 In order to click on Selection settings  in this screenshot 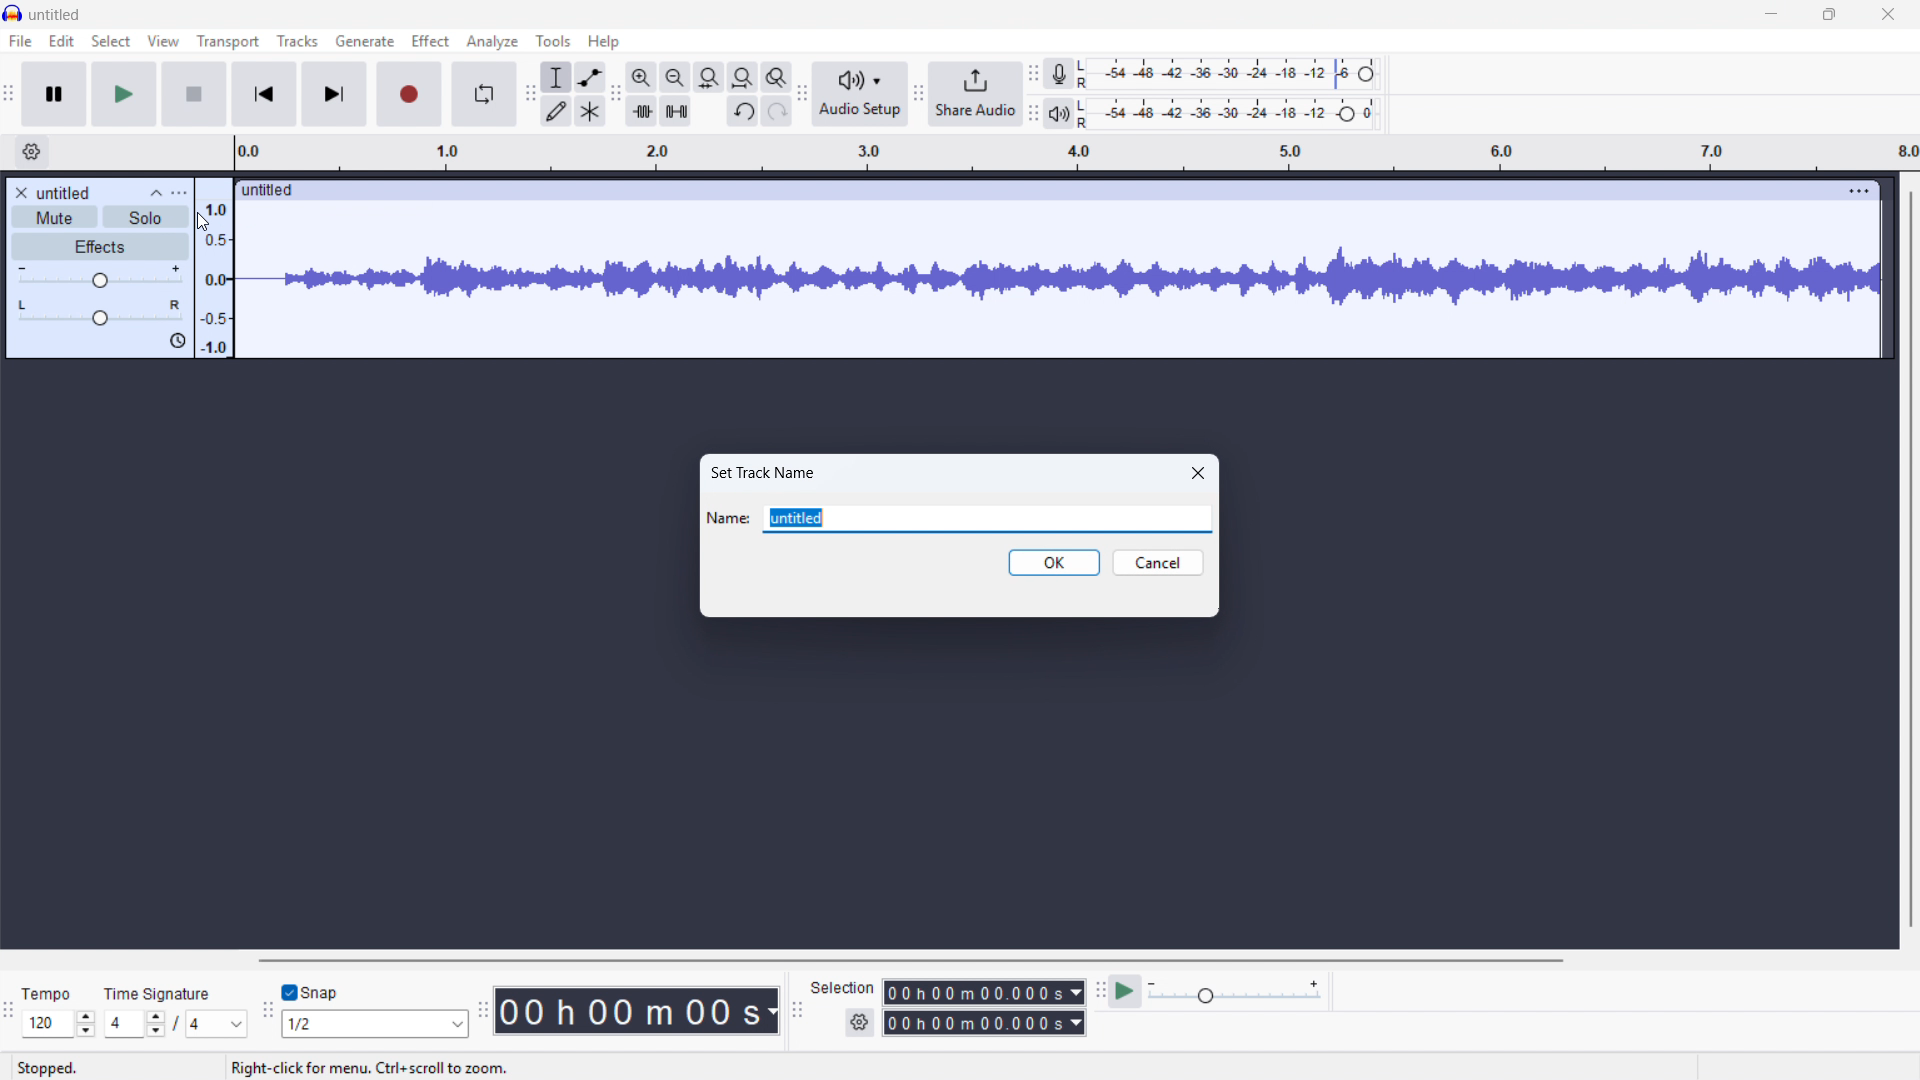, I will do `click(860, 1022)`.